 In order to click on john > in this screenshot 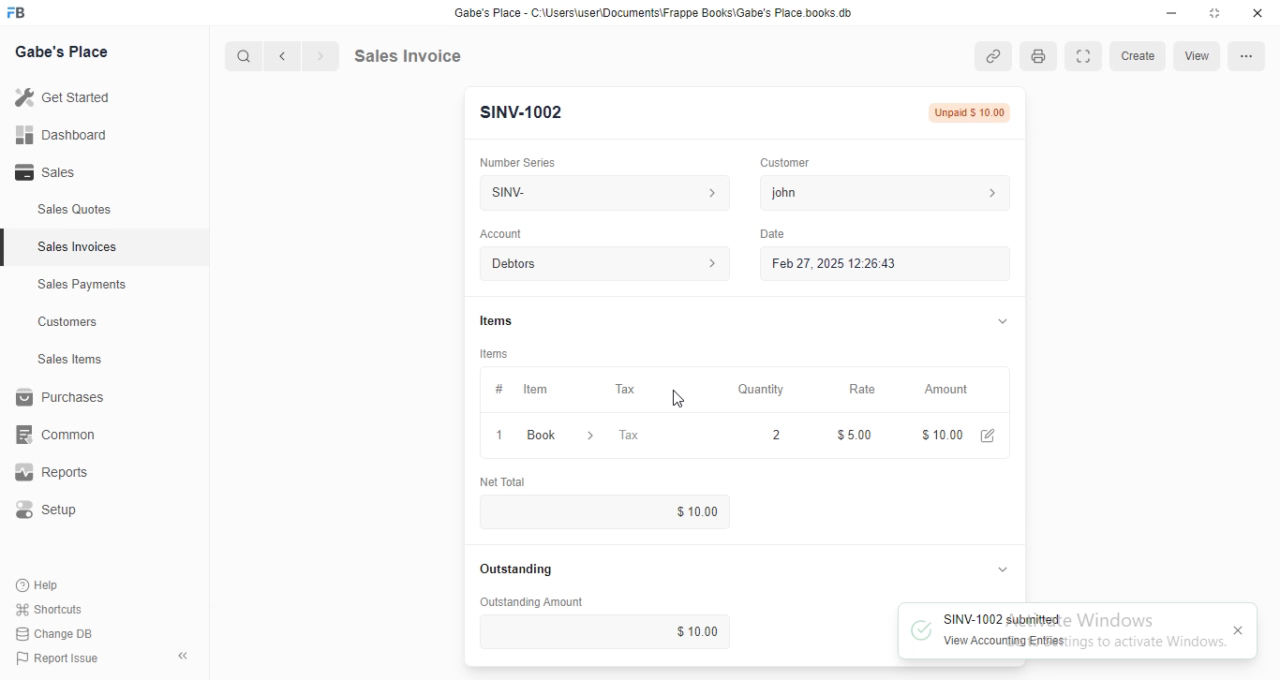, I will do `click(885, 192)`.